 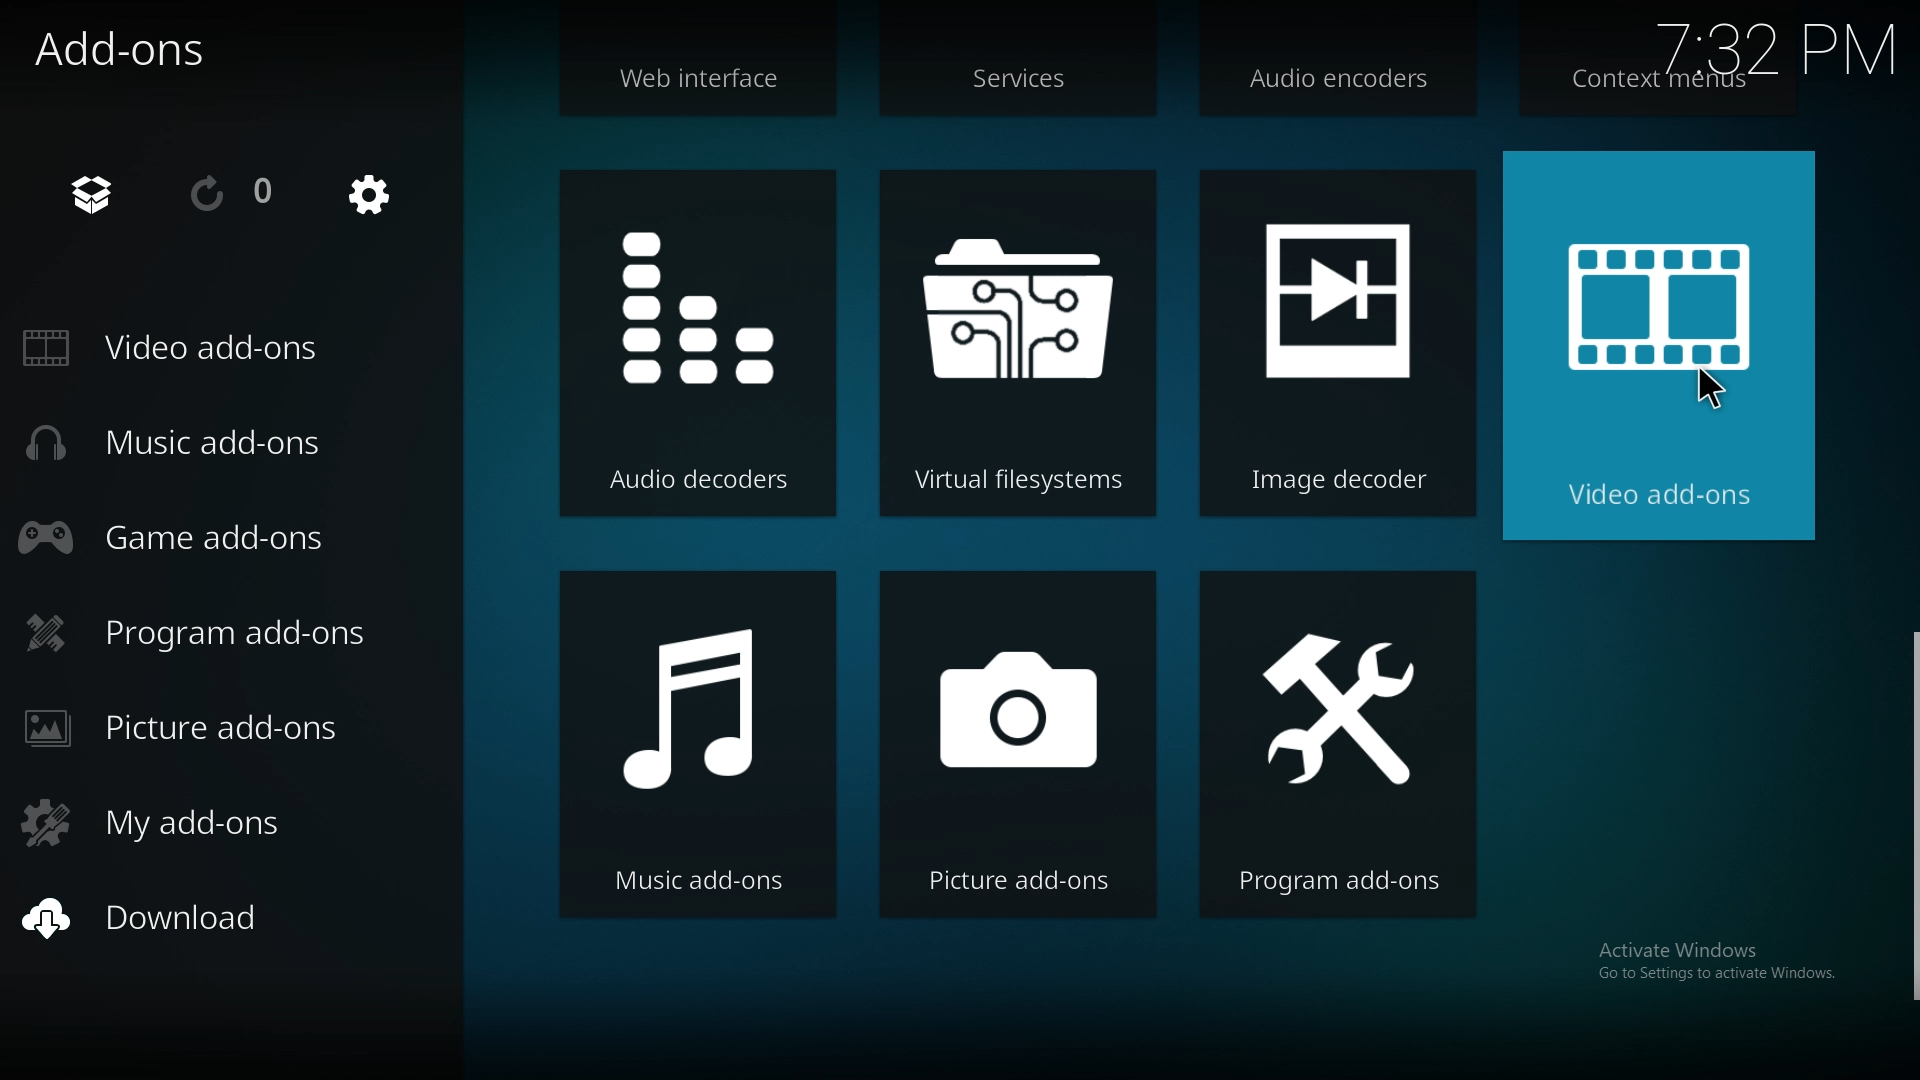 I want to click on refresh, so click(x=232, y=195).